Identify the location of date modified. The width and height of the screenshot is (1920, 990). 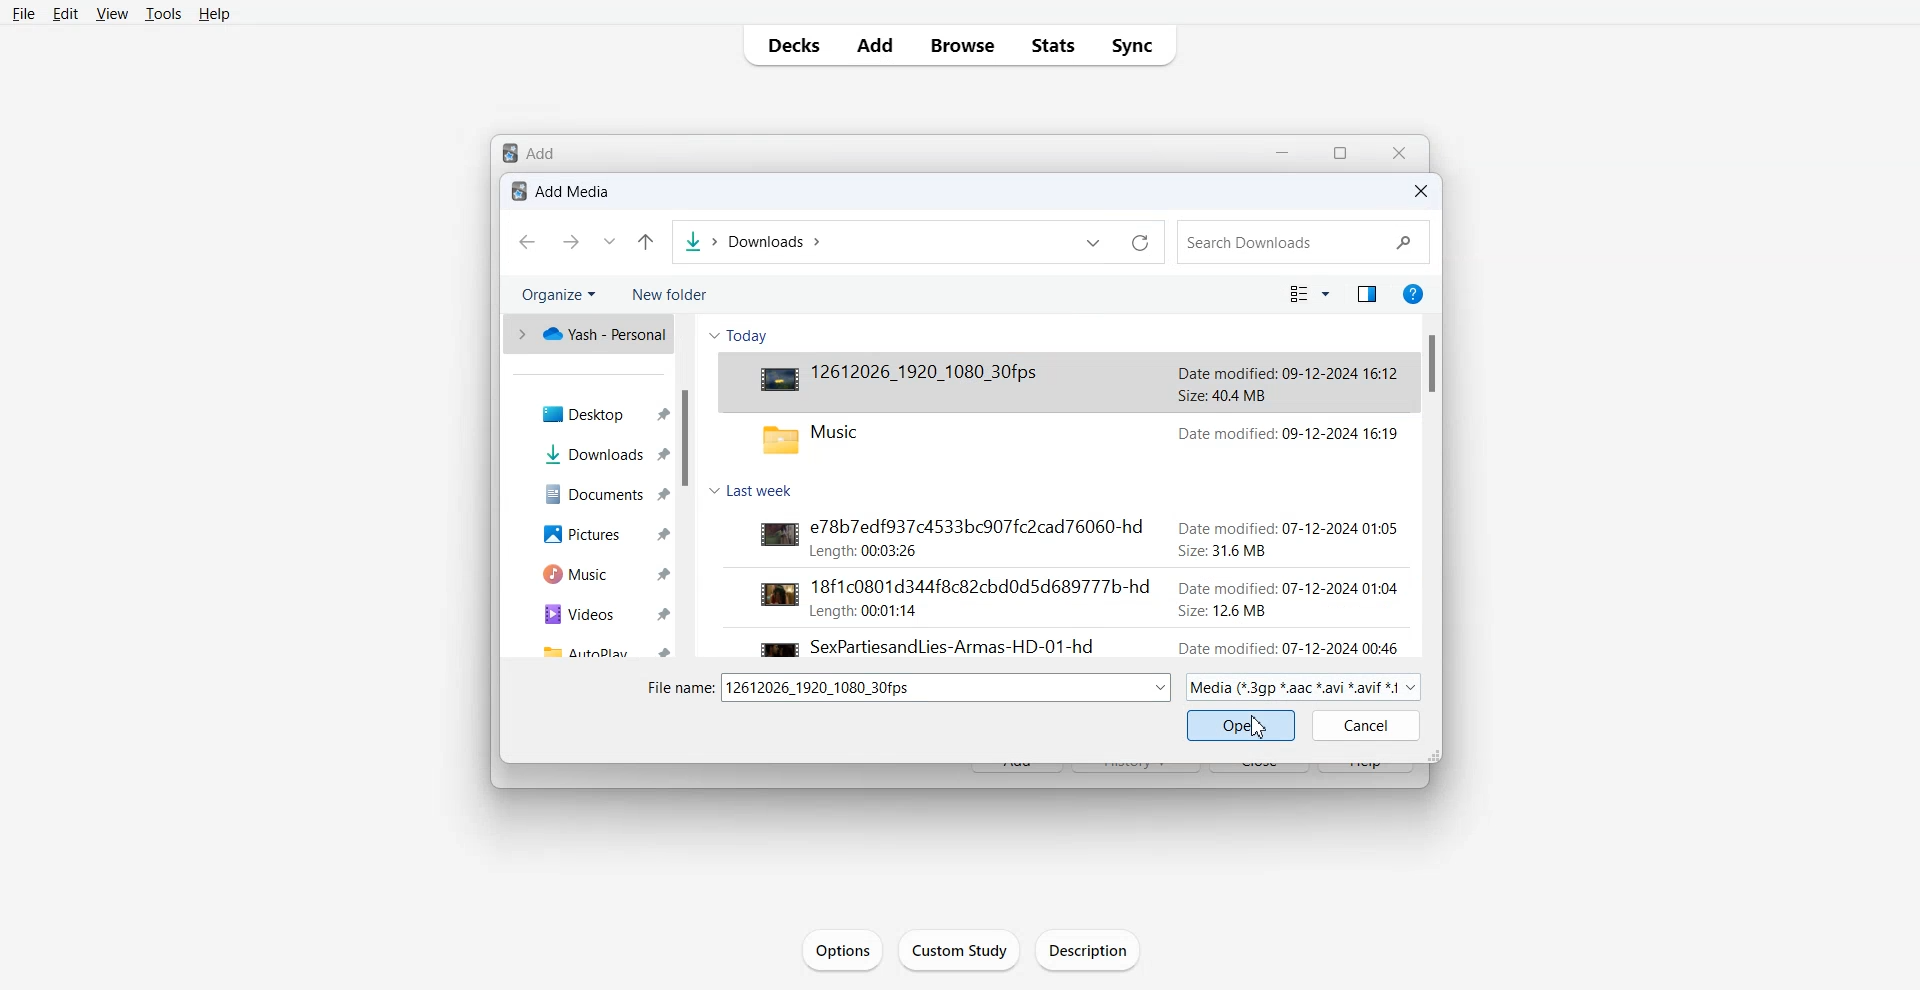
(1289, 588).